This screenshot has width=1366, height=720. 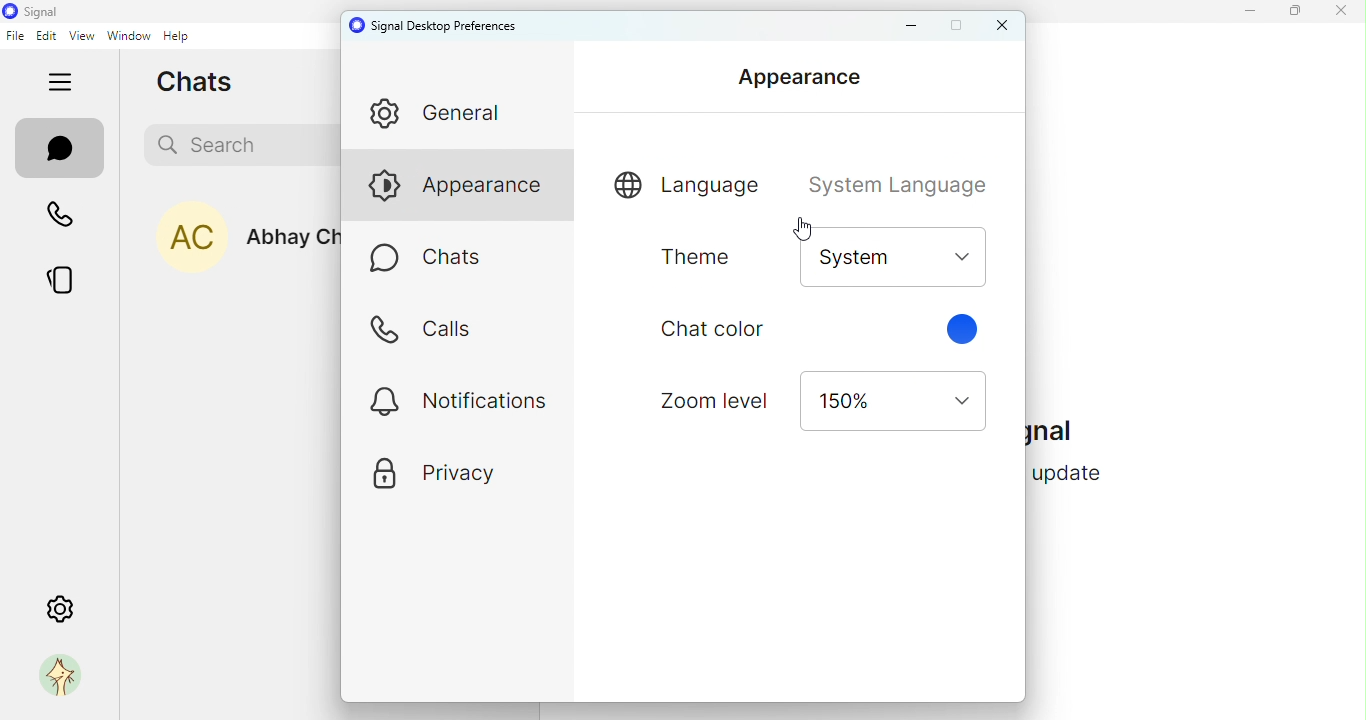 I want to click on settings, so click(x=50, y=609).